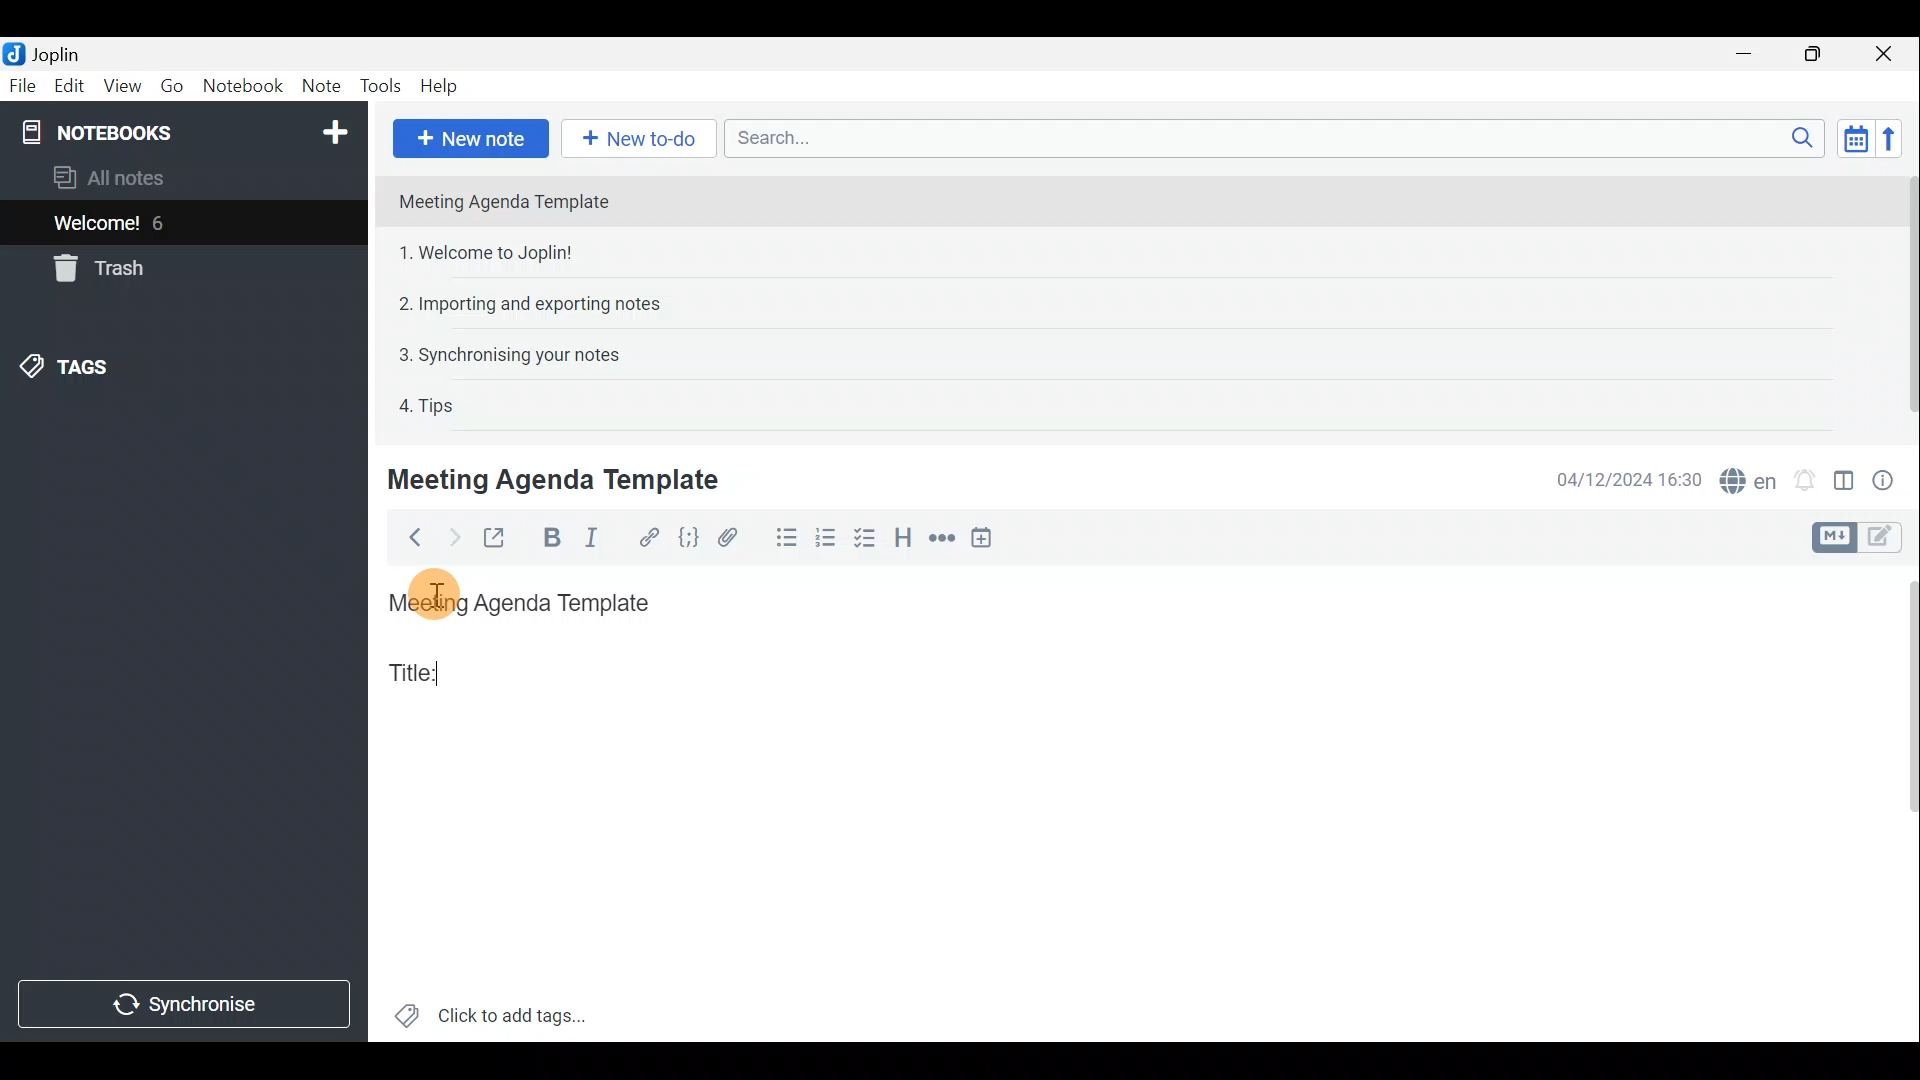 Image resolution: width=1920 pixels, height=1080 pixels. Describe the element at coordinates (171, 85) in the screenshot. I see `Go` at that location.